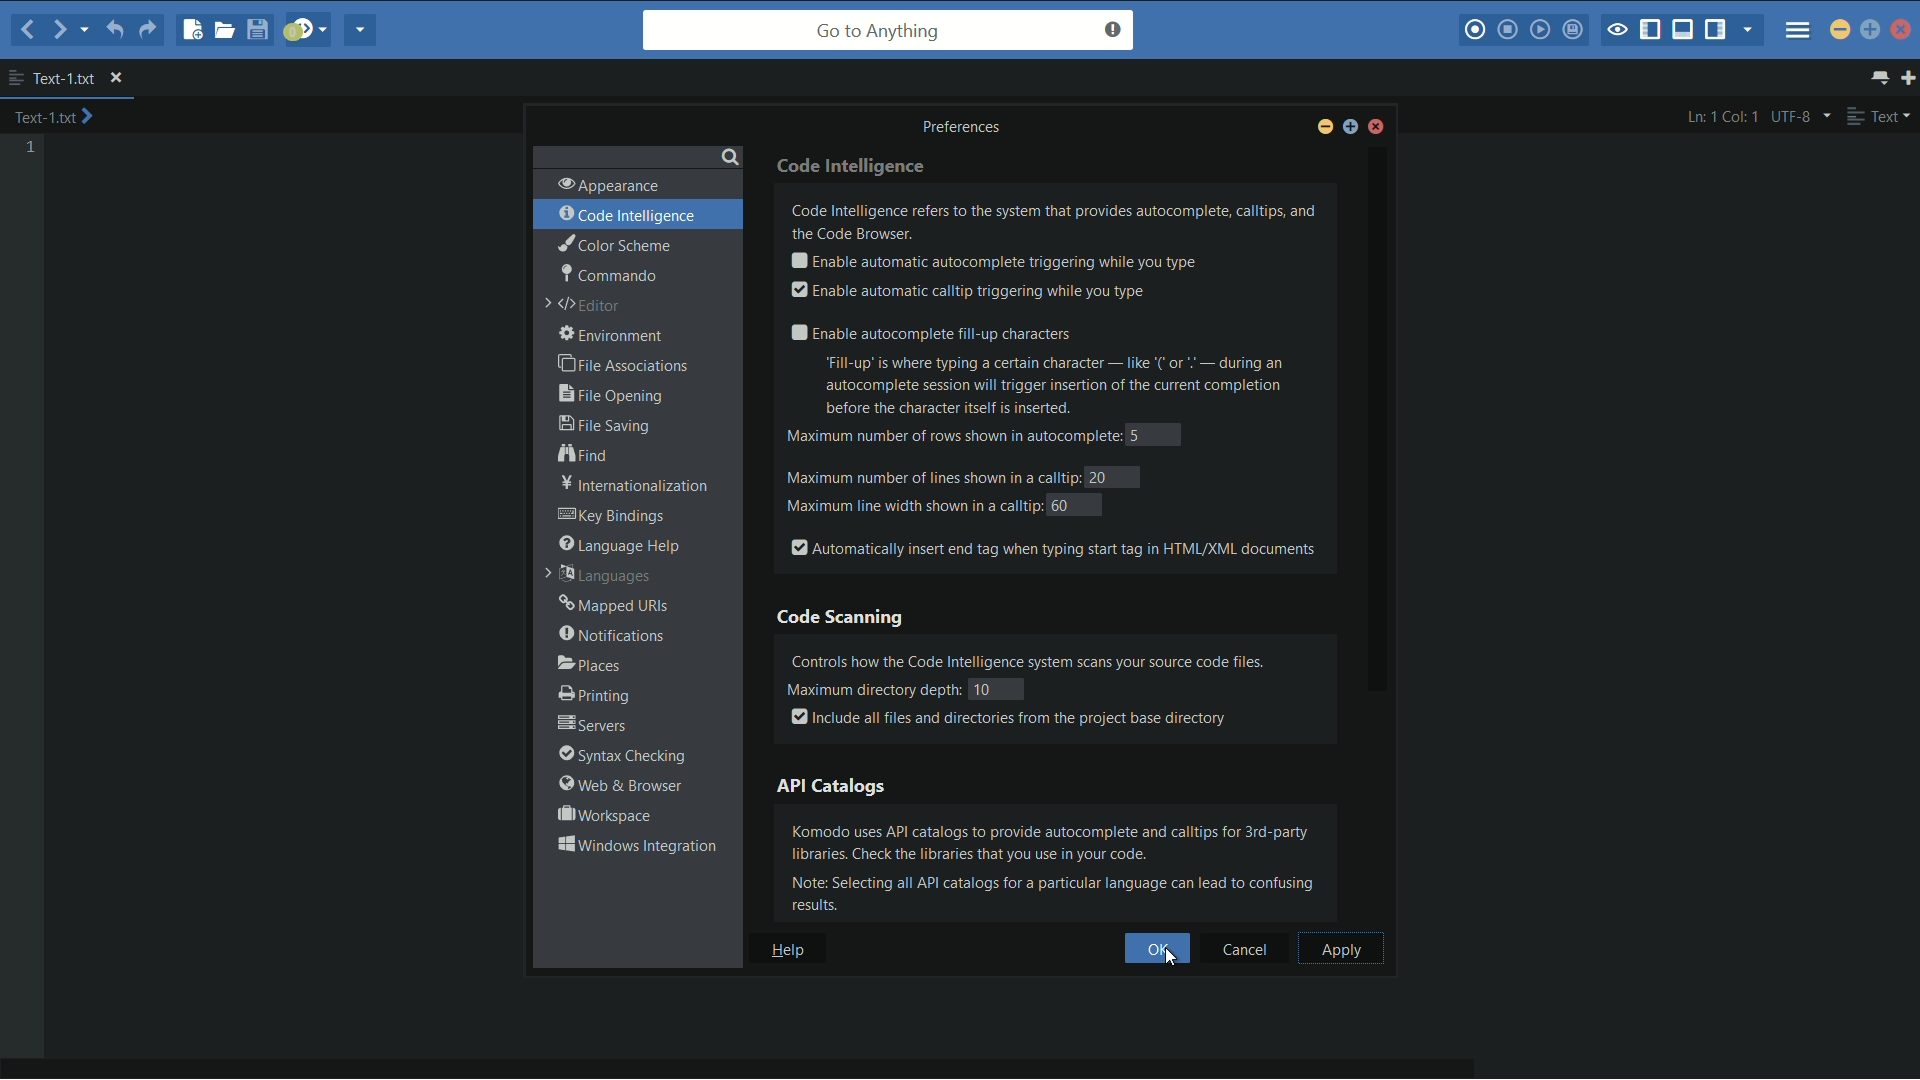 This screenshot has width=1920, height=1080. I want to click on environment, so click(613, 336).